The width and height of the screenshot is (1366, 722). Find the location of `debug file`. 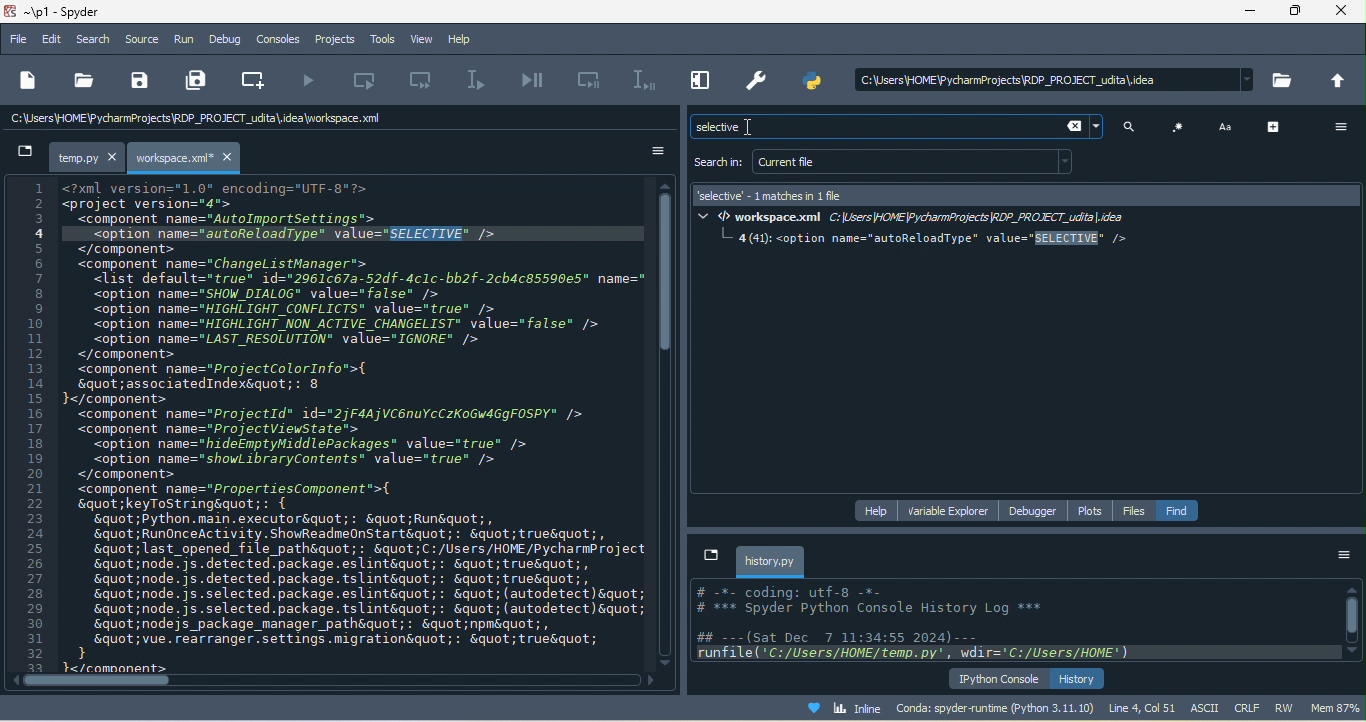

debug file is located at coordinates (534, 81).